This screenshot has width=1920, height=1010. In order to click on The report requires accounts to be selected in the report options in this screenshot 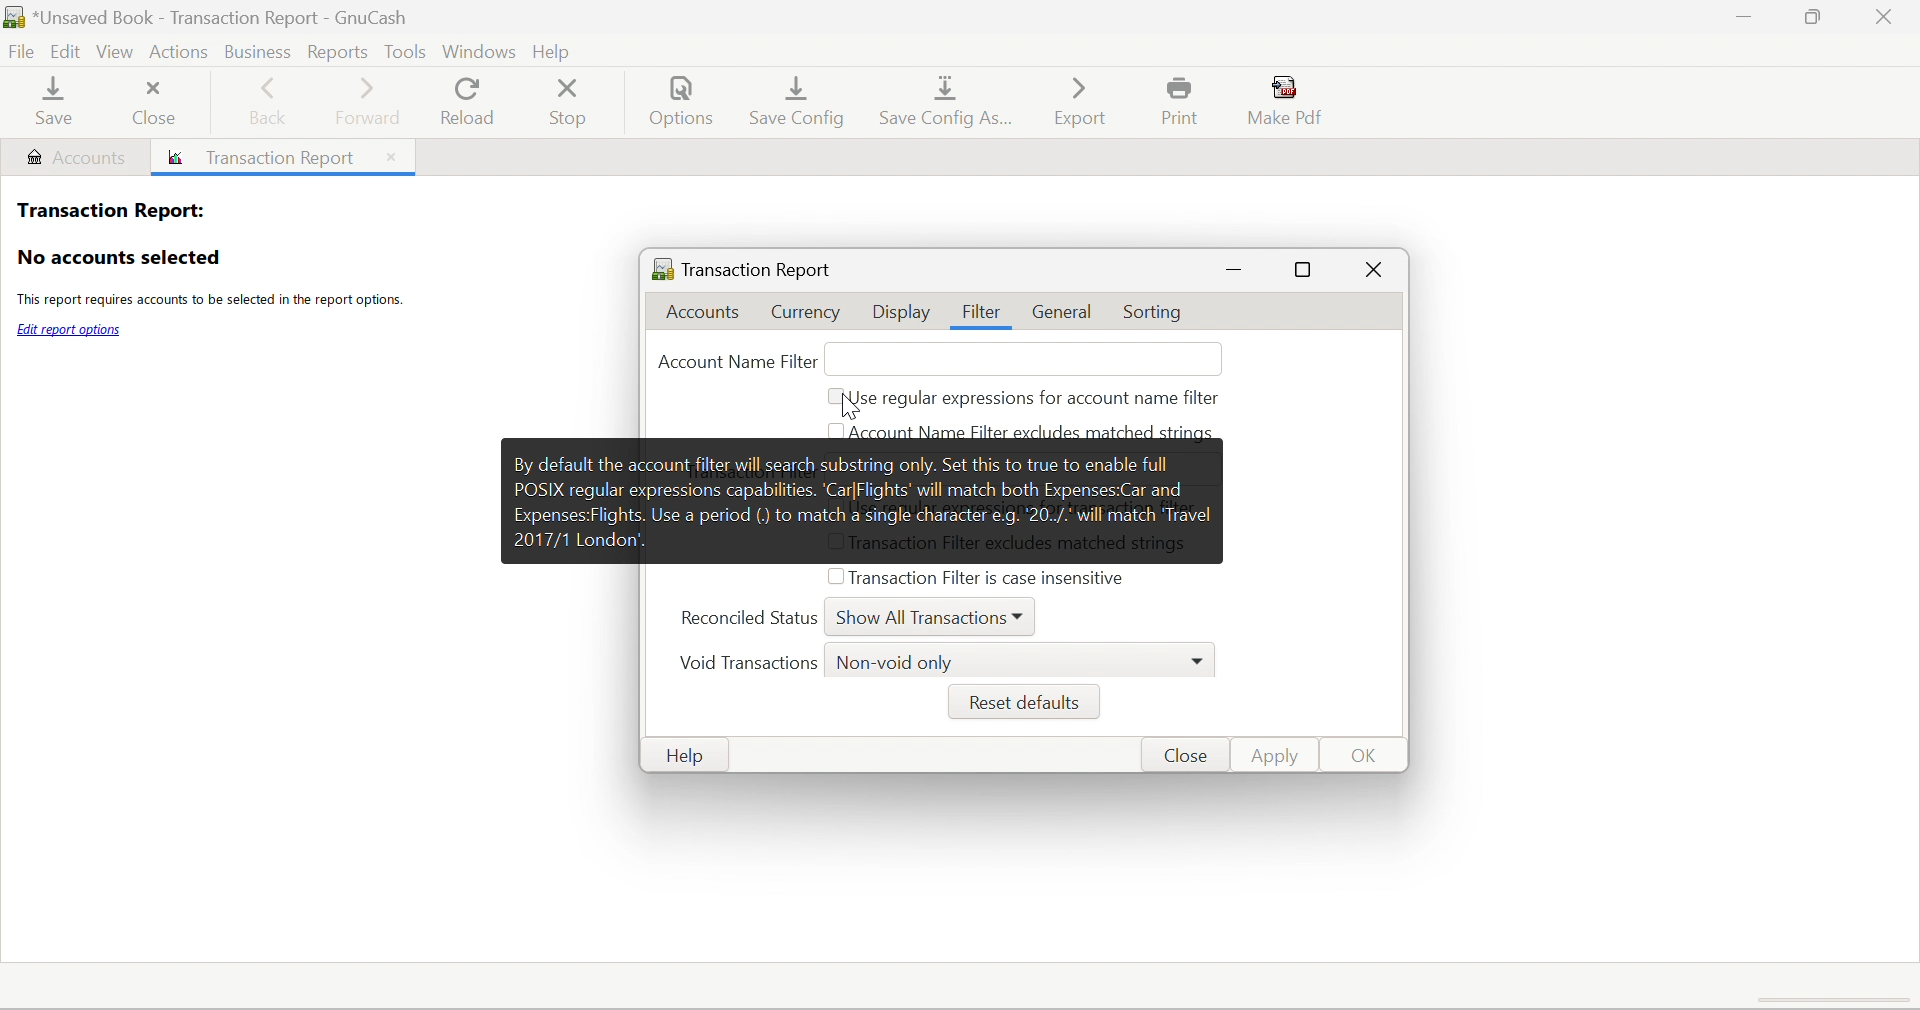, I will do `click(208, 302)`.